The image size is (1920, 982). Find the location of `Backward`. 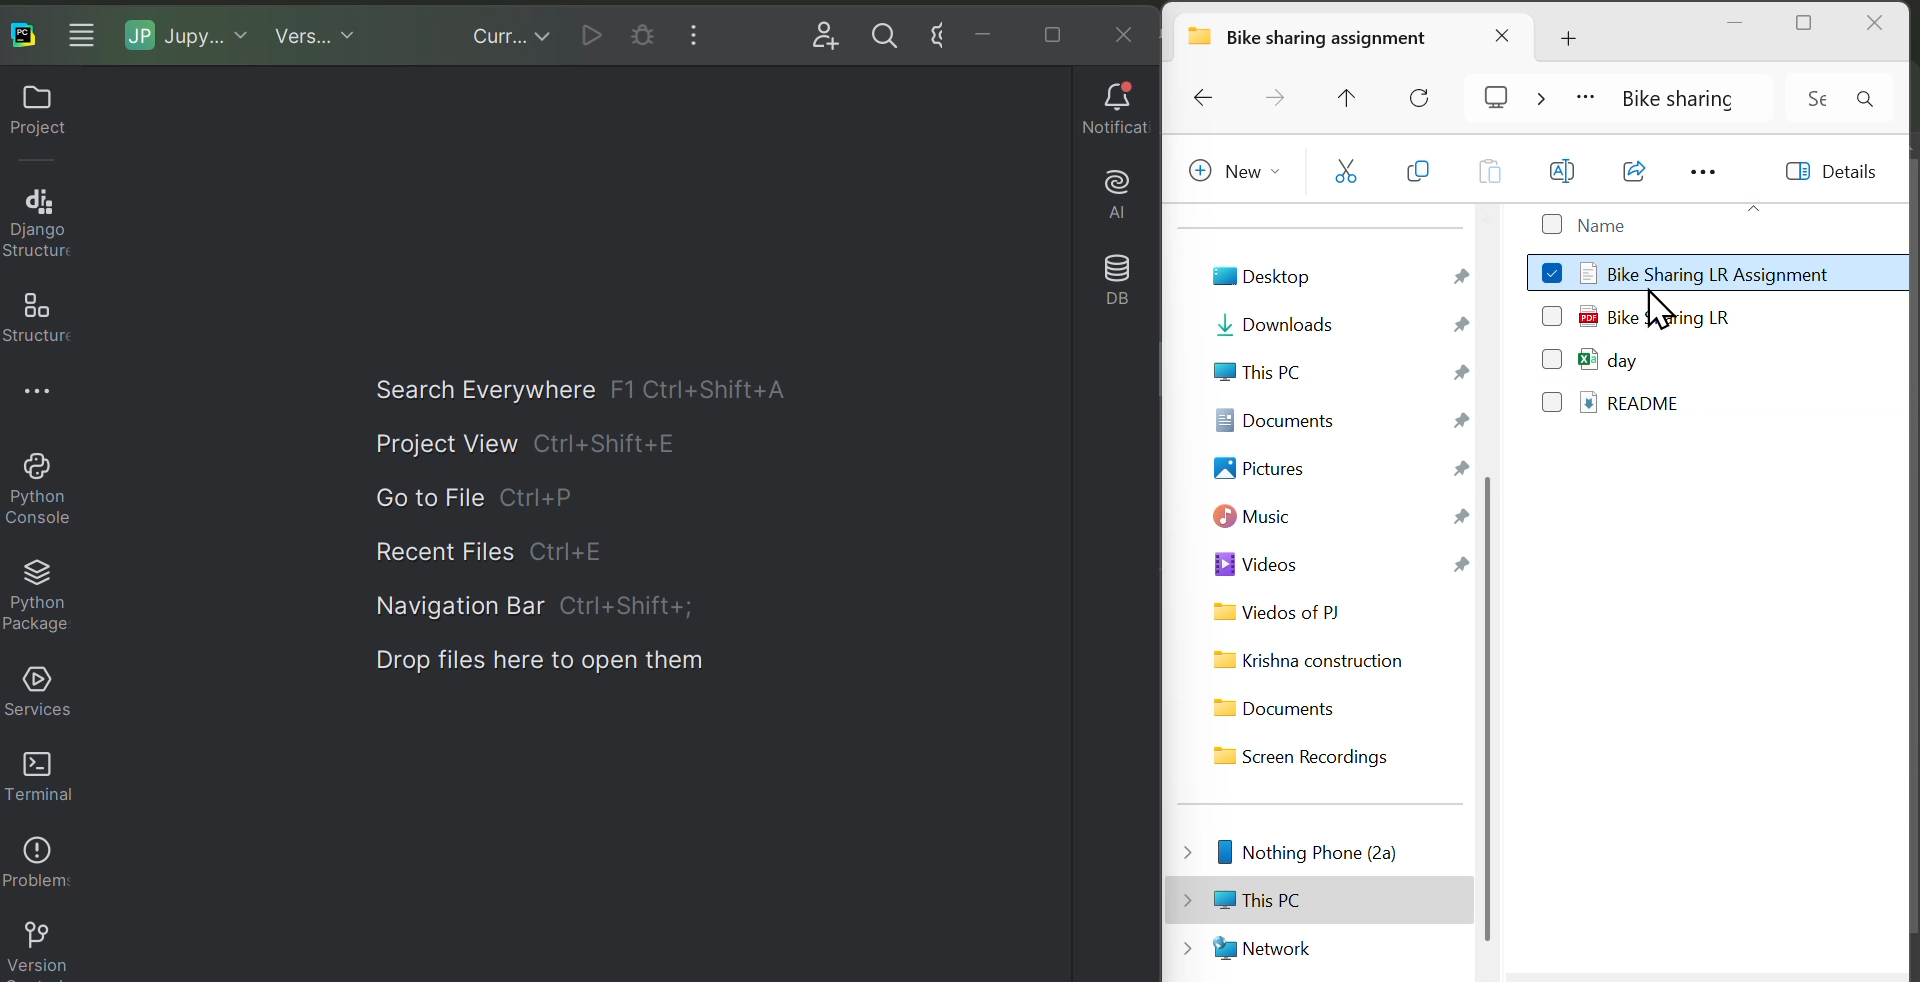

Backward is located at coordinates (1203, 98).